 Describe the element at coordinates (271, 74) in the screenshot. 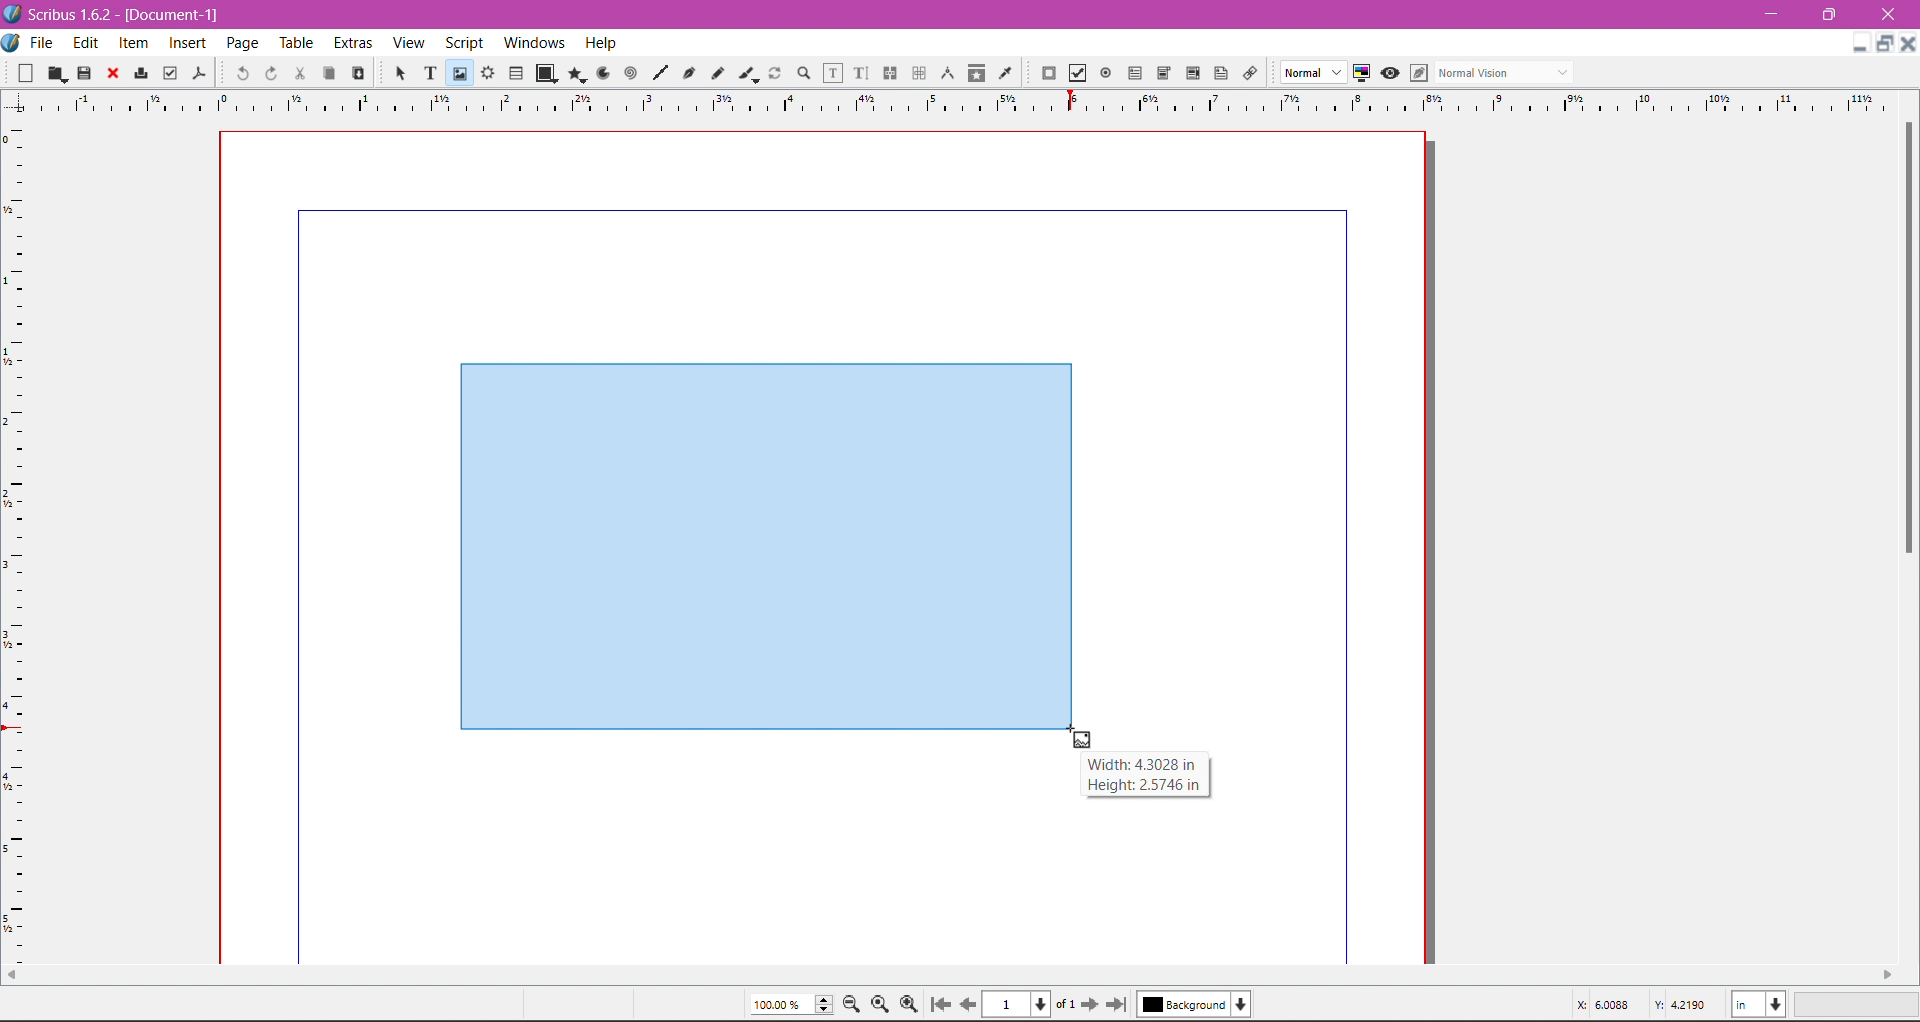

I see `Redo` at that location.